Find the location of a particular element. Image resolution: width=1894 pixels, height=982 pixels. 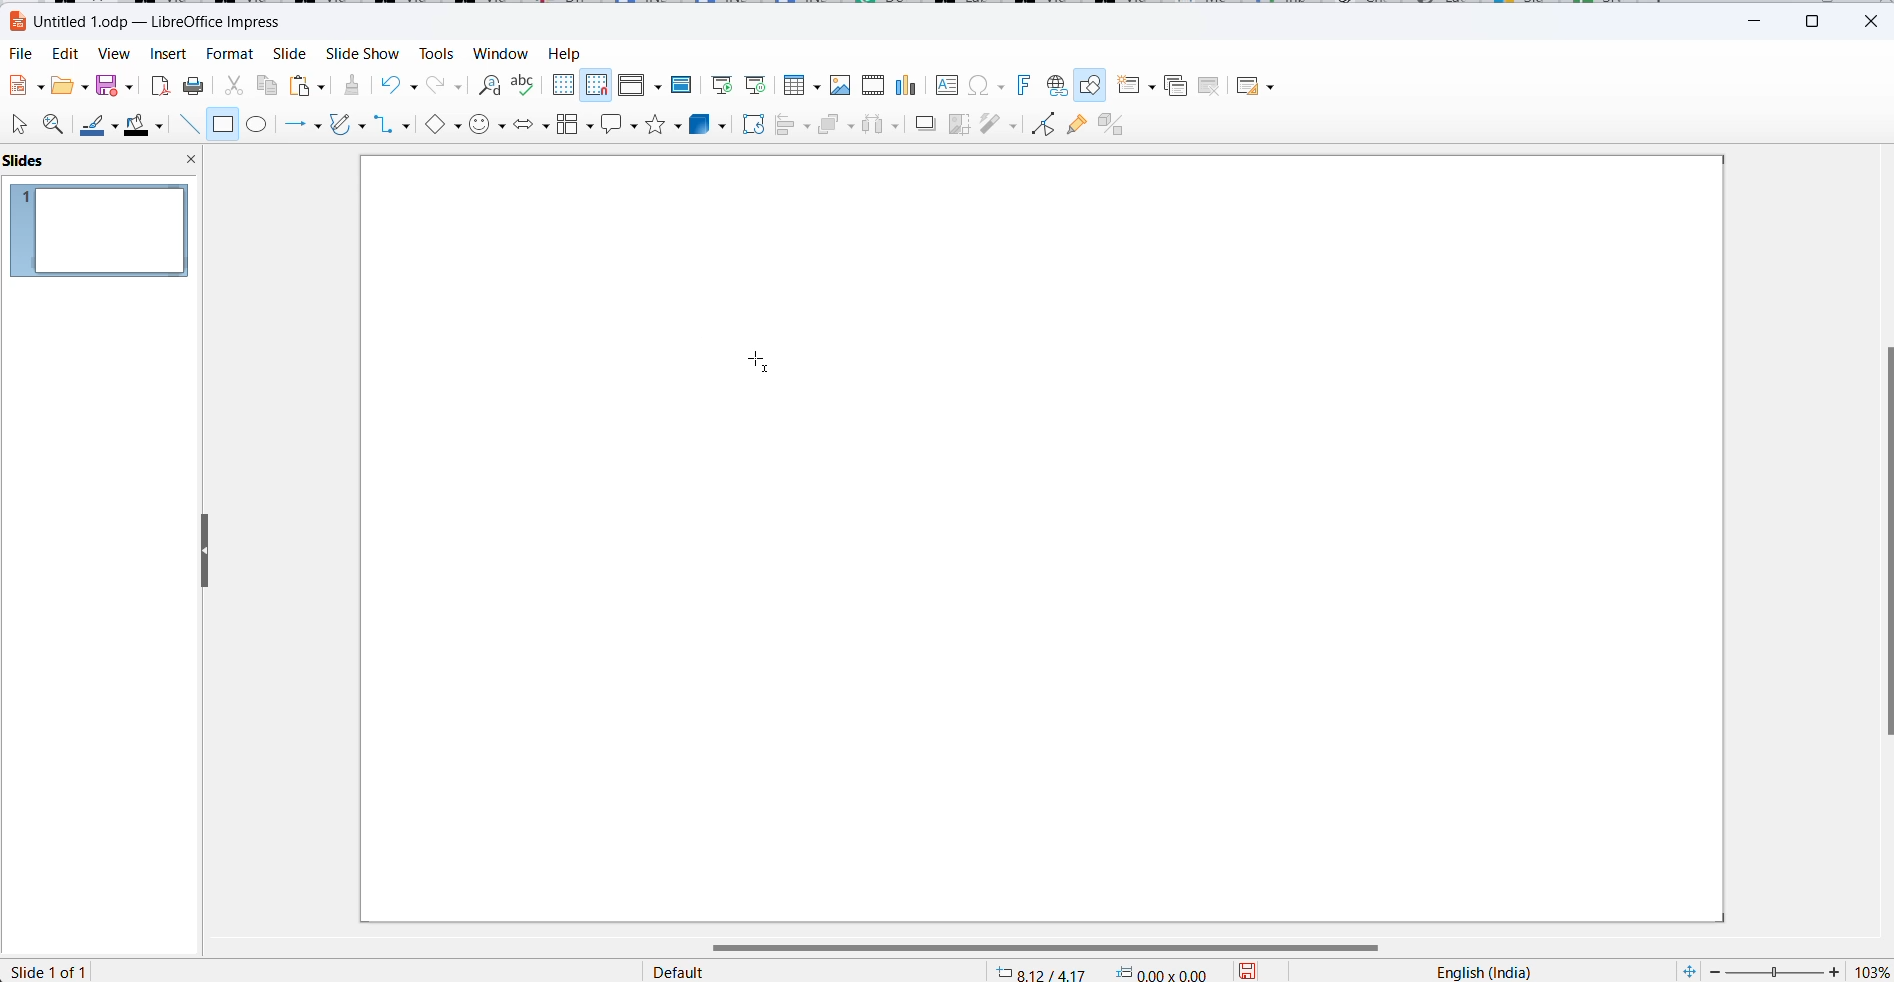

block arrows is located at coordinates (531, 125).